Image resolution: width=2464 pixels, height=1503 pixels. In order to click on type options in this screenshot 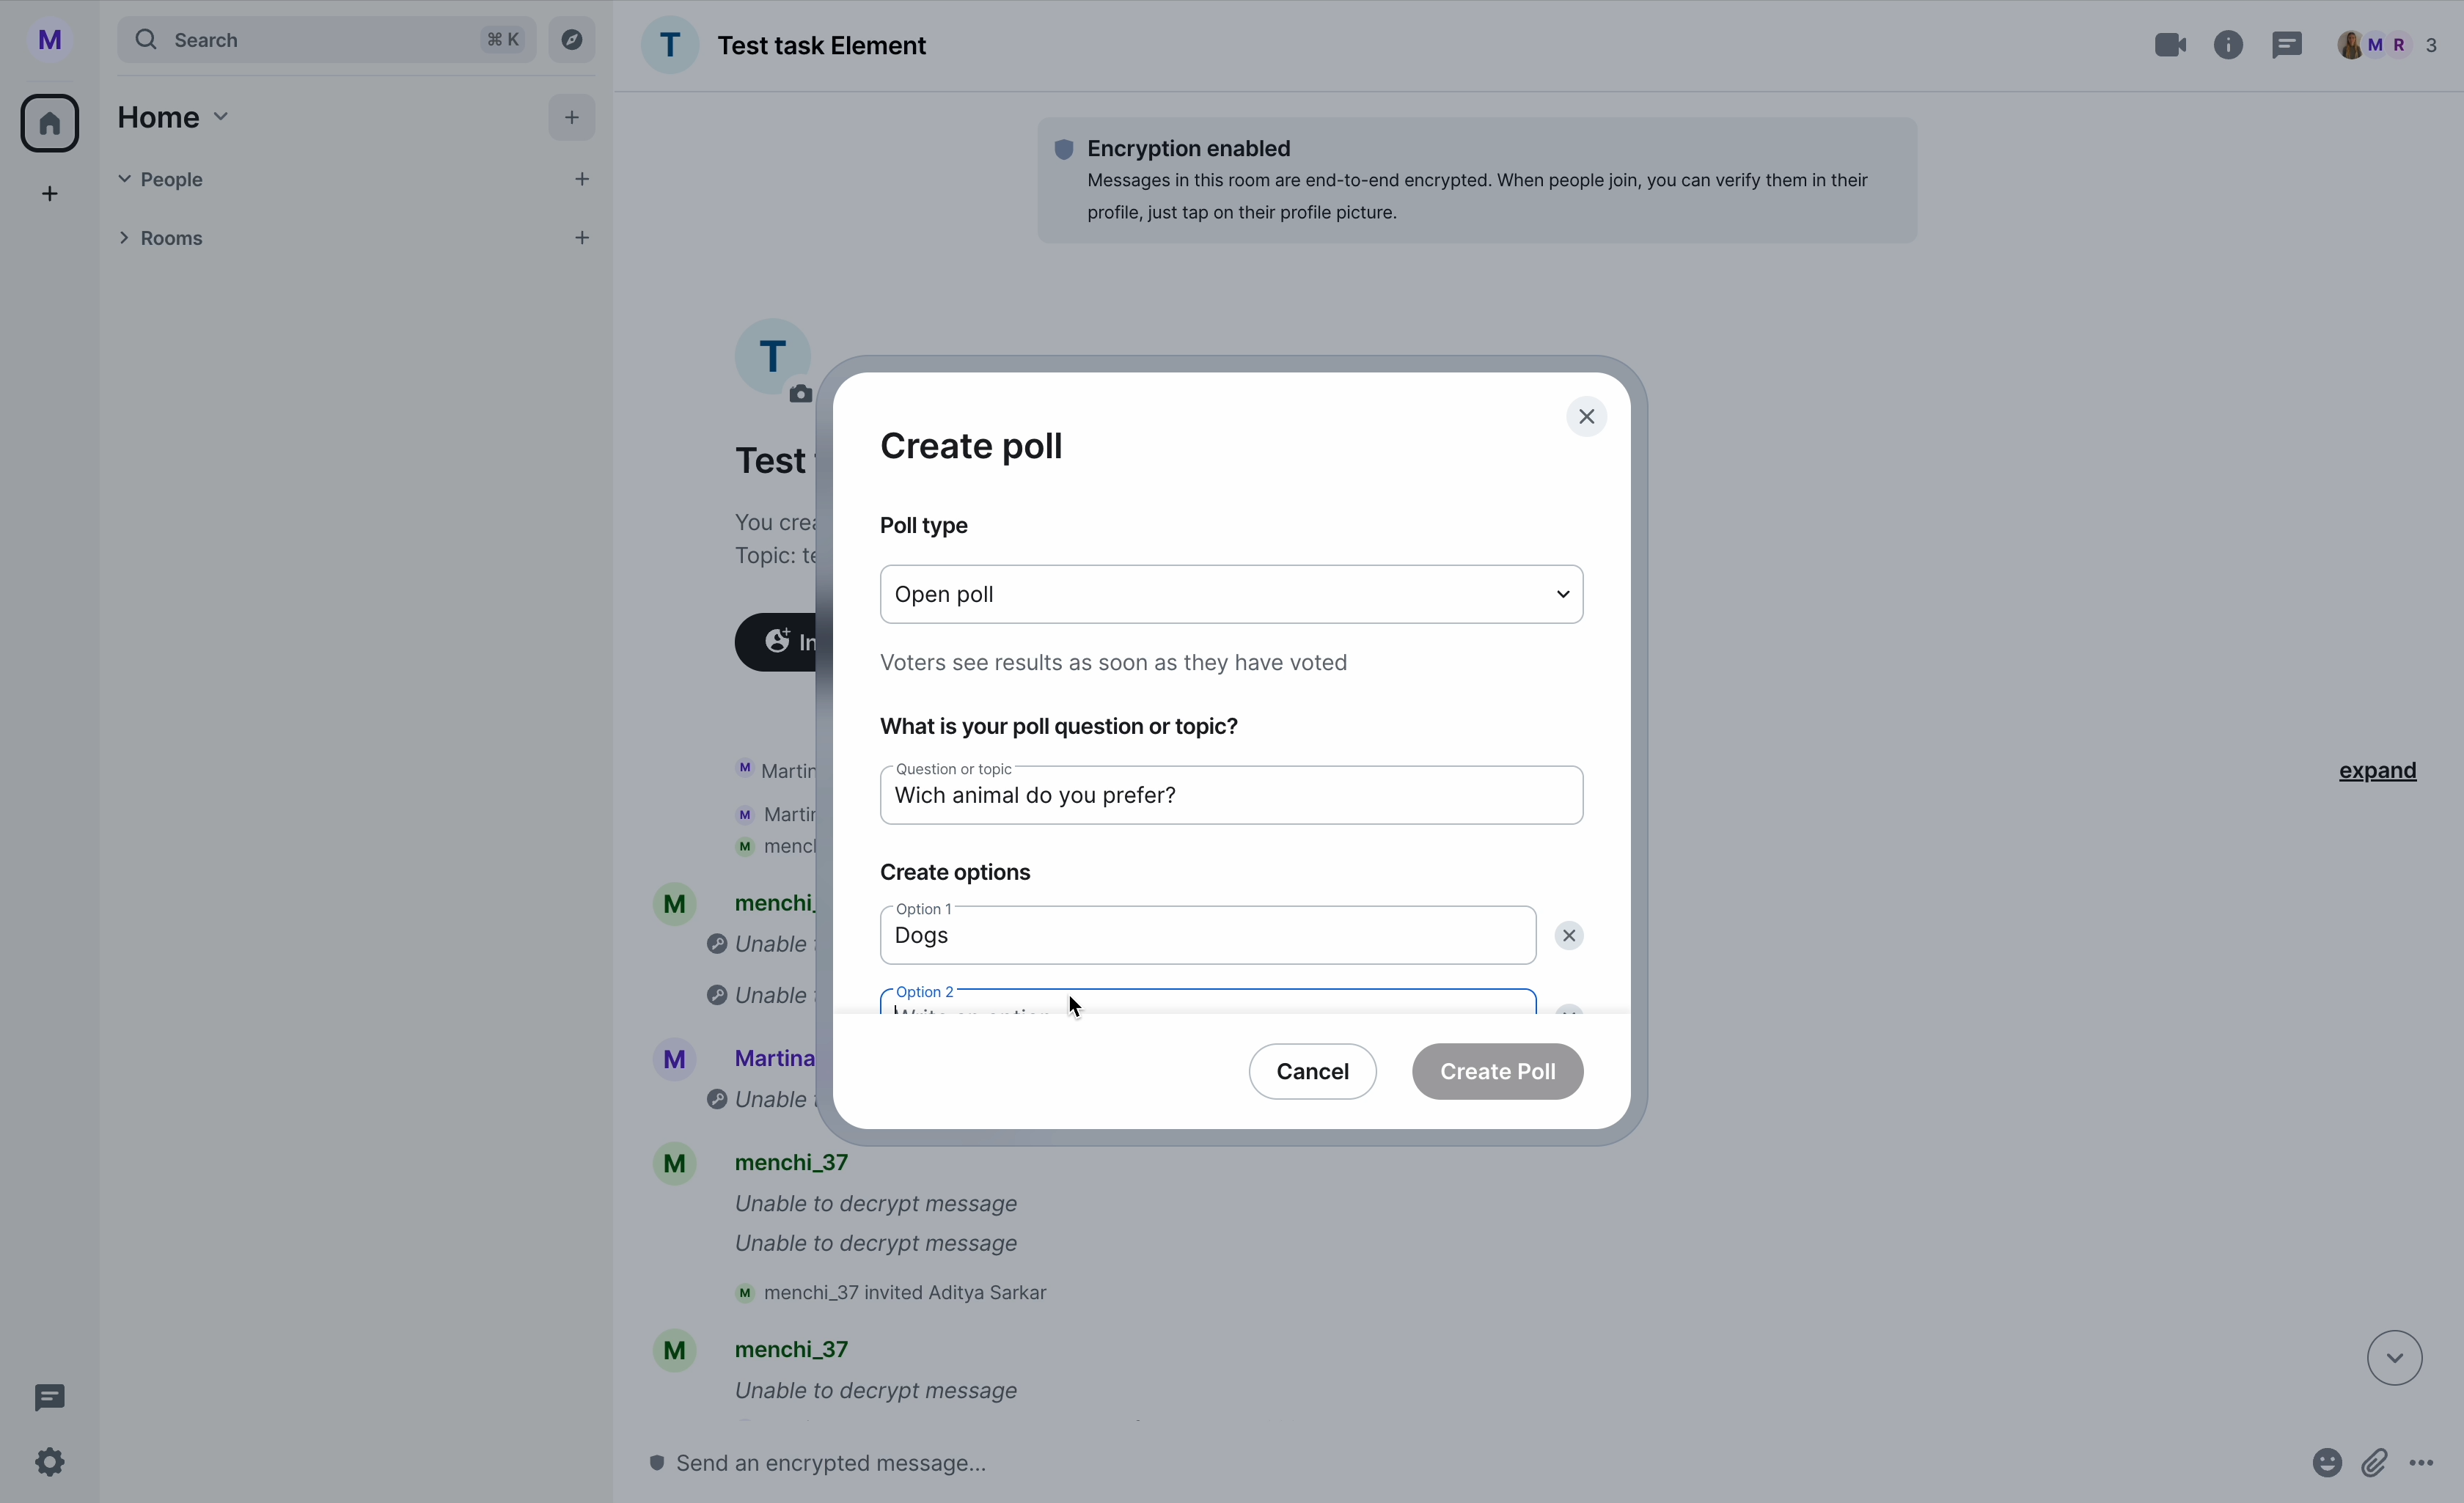, I will do `click(1236, 595)`.